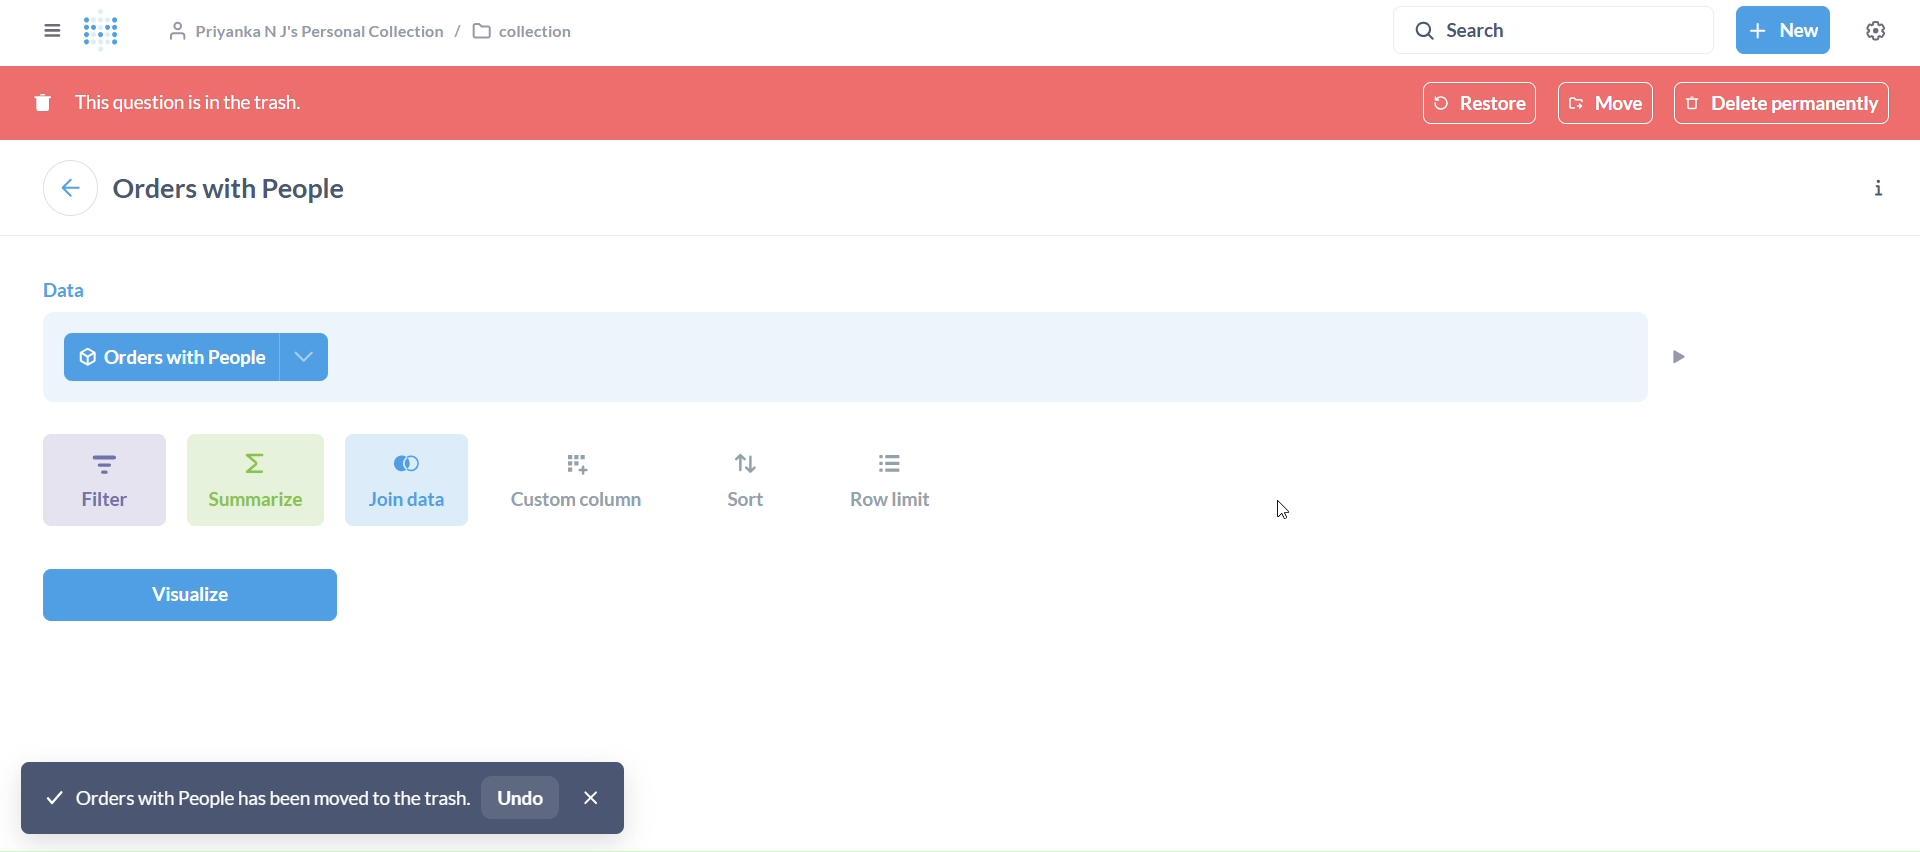 This screenshot has height=852, width=1920. What do you see at coordinates (1778, 30) in the screenshot?
I see `New` at bounding box center [1778, 30].